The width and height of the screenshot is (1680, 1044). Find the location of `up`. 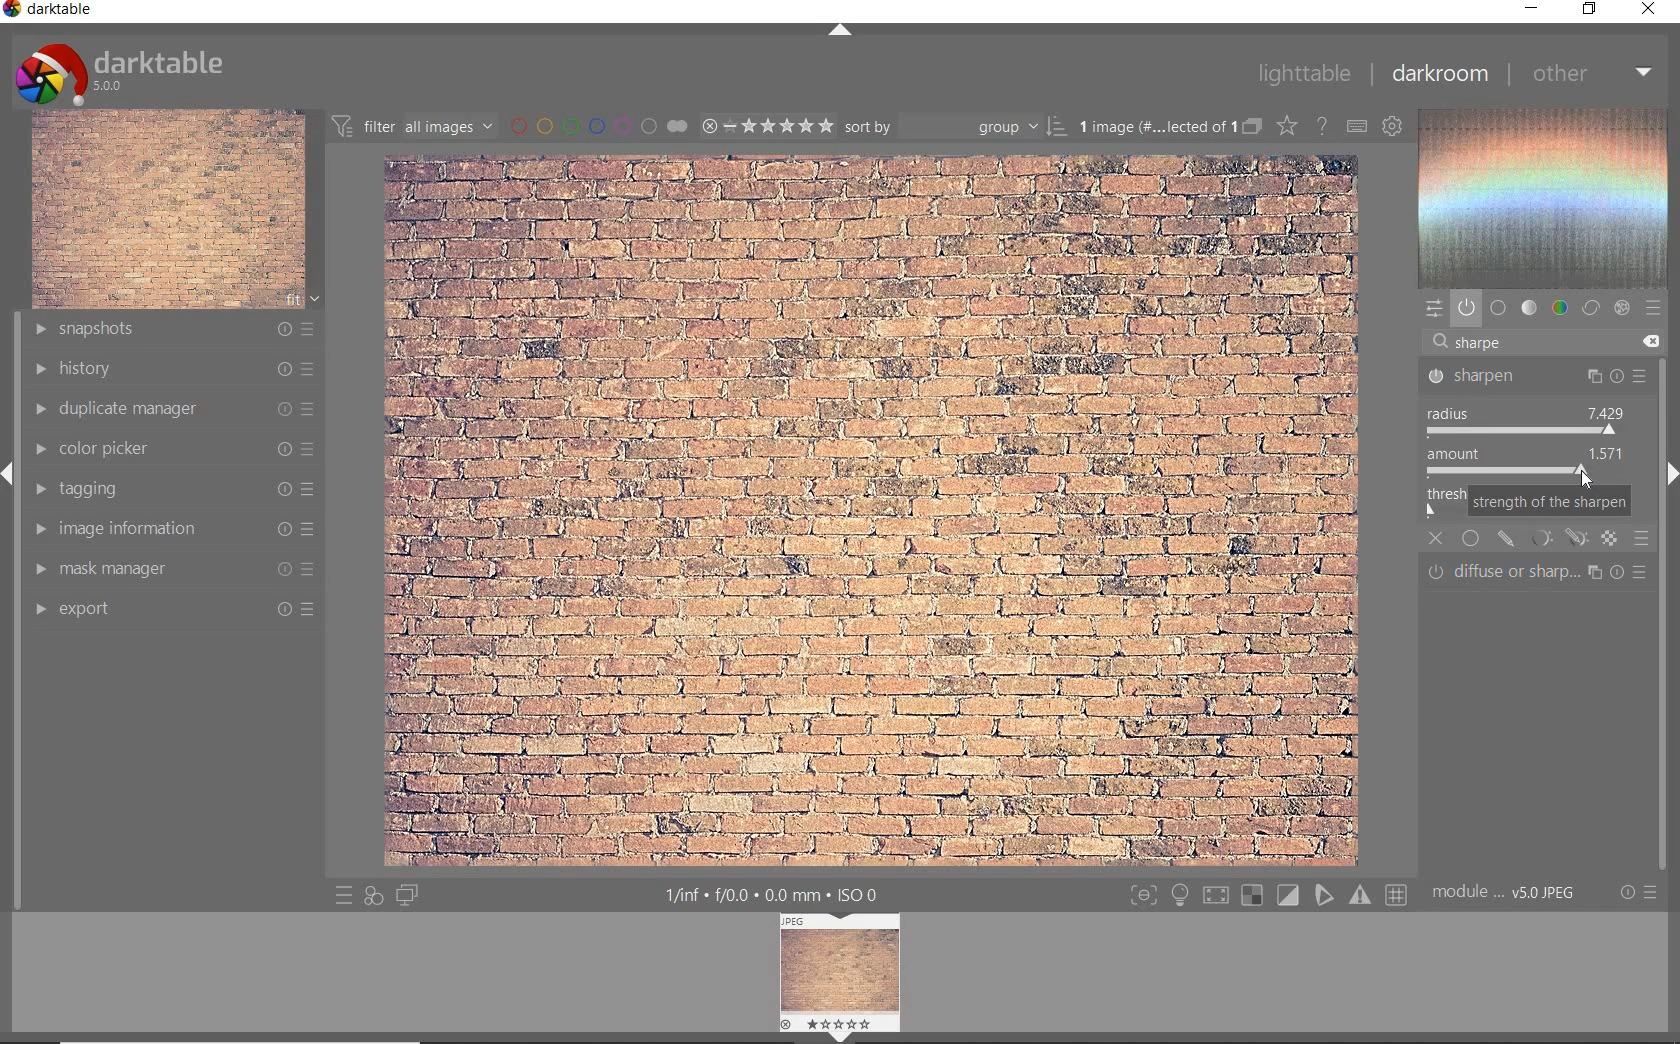

up is located at coordinates (842, 31).